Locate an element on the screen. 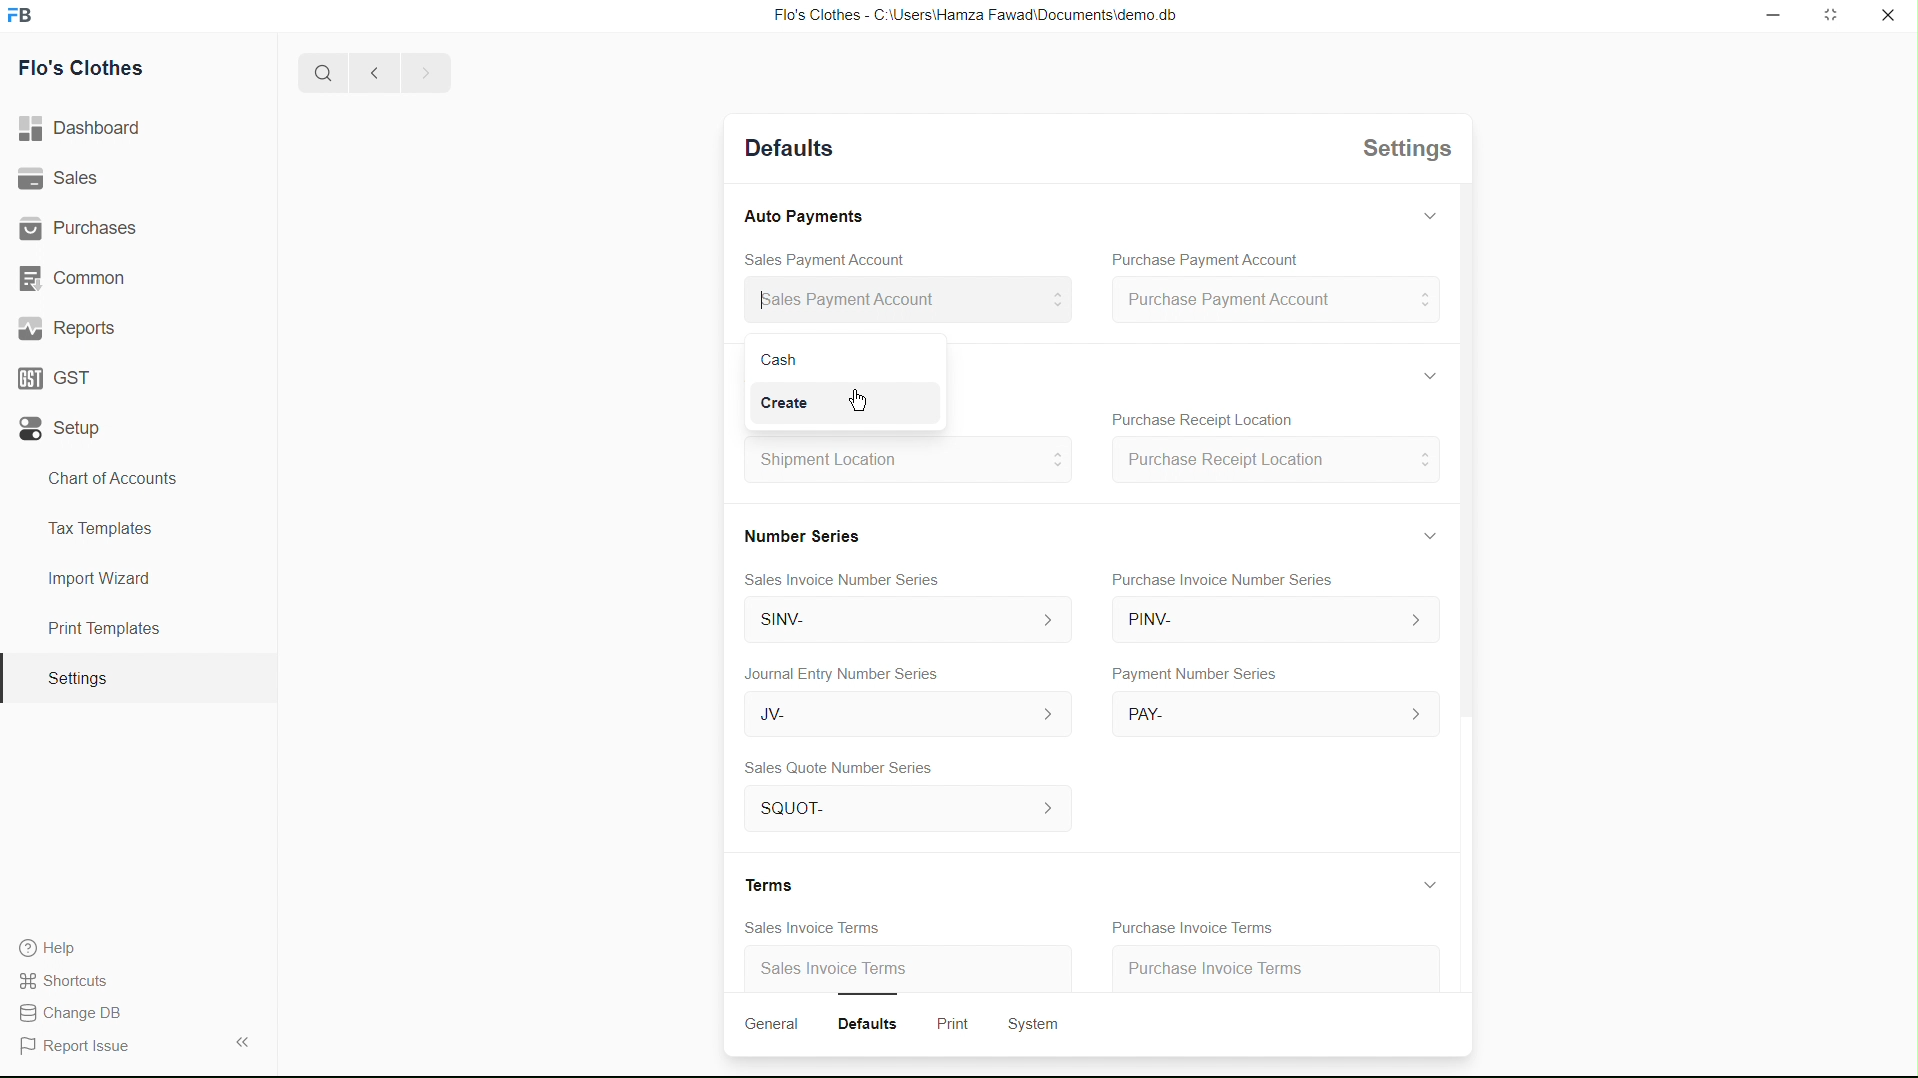 The image size is (1918, 1078). Shortcuts is located at coordinates (75, 979).